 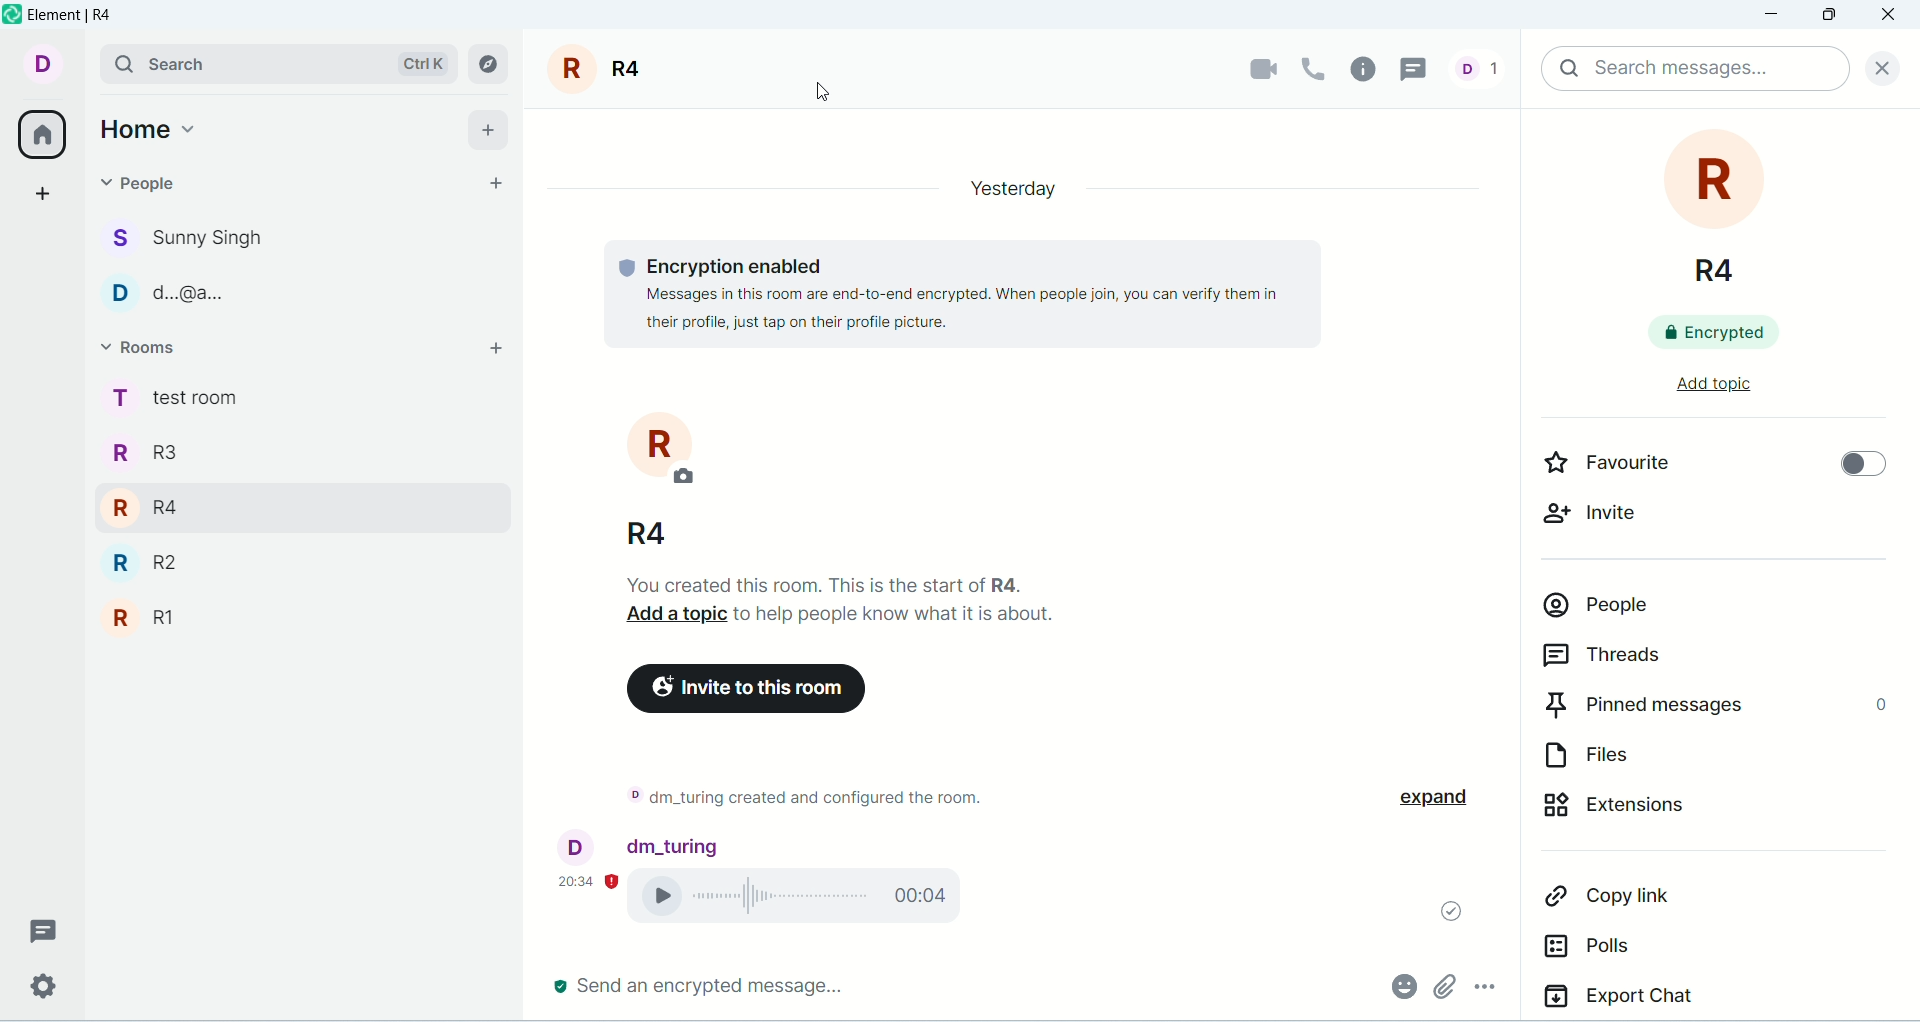 What do you see at coordinates (487, 353) in the screenshot?
I see `add` at bounding box center [487, 353].